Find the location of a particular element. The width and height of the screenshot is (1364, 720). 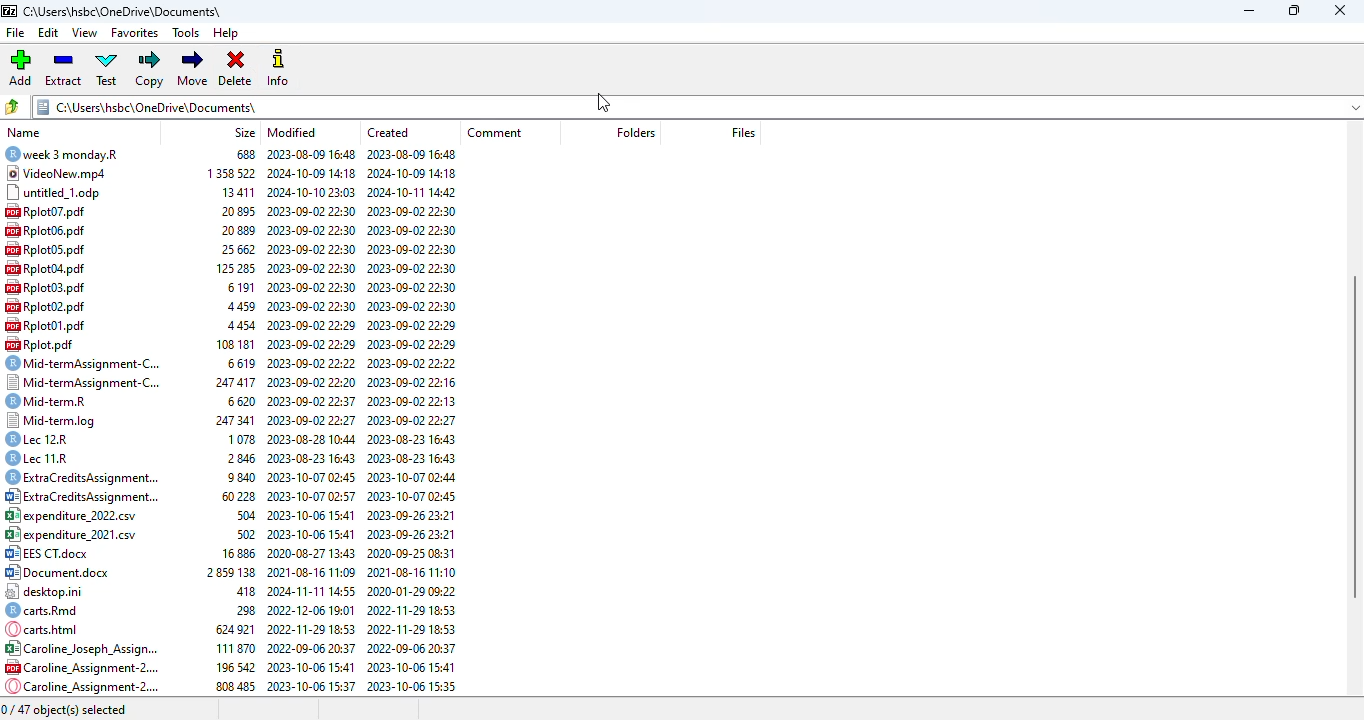

 Caroline_Assignment 2.. is located at coordinates (80, 688).